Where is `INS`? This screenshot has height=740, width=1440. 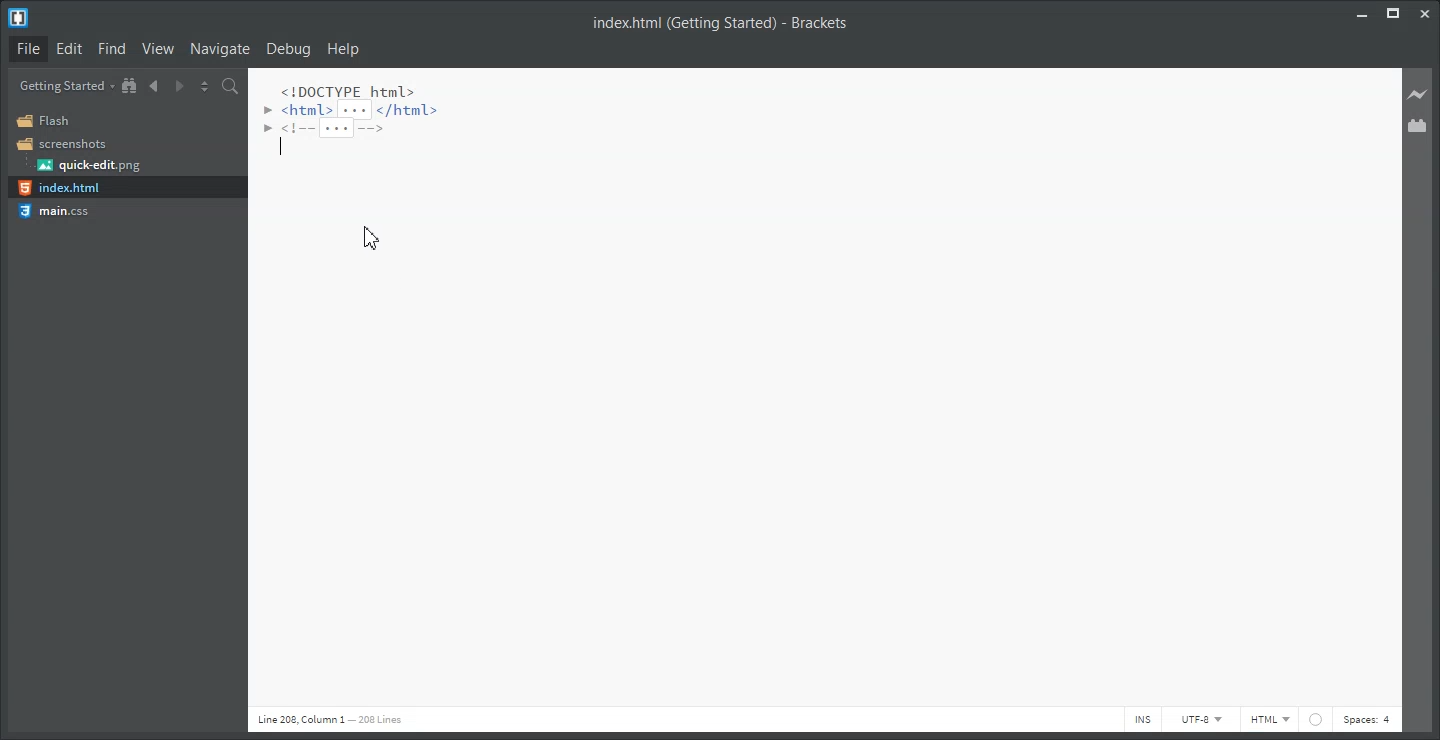 INS is located at coordinates (1143, 719).